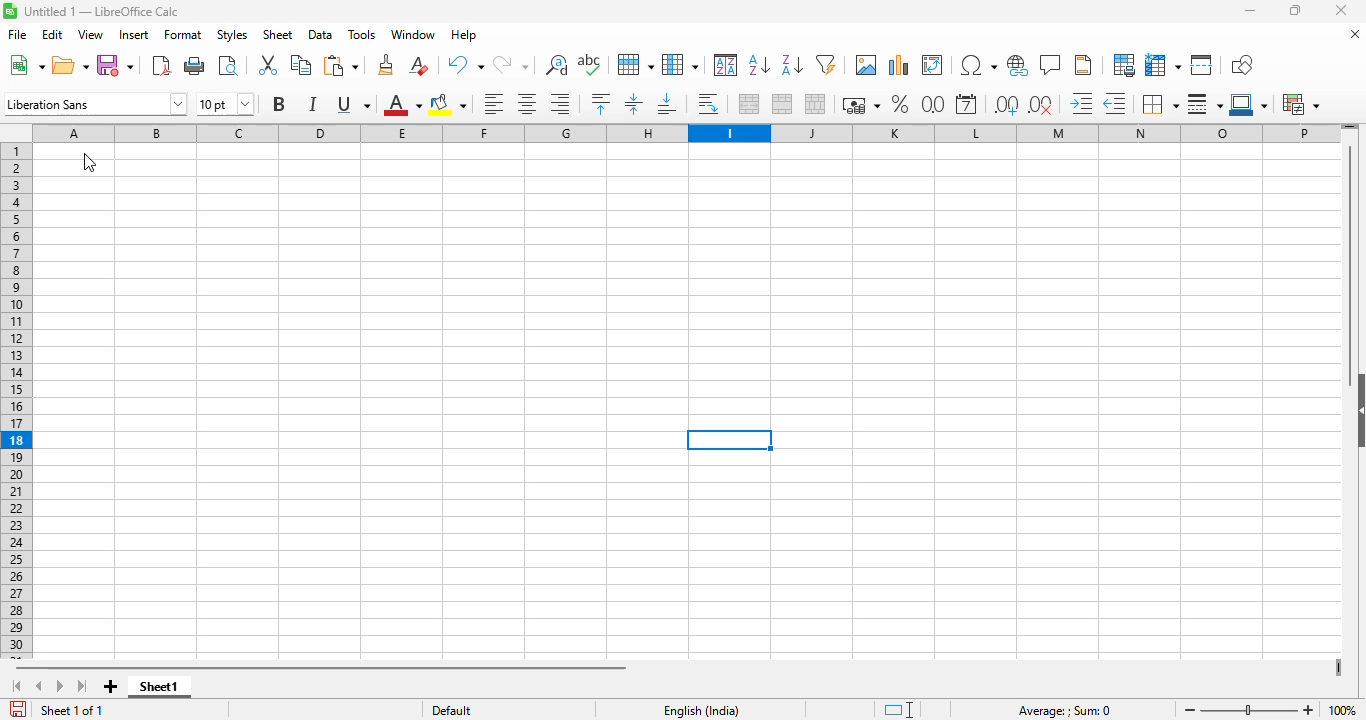 The height and width of the screenshot is (720, 1366). What do you see at coordinates (1124, 65) in the screenshot?
I see `define print area` at bounding box center [1124, 65].